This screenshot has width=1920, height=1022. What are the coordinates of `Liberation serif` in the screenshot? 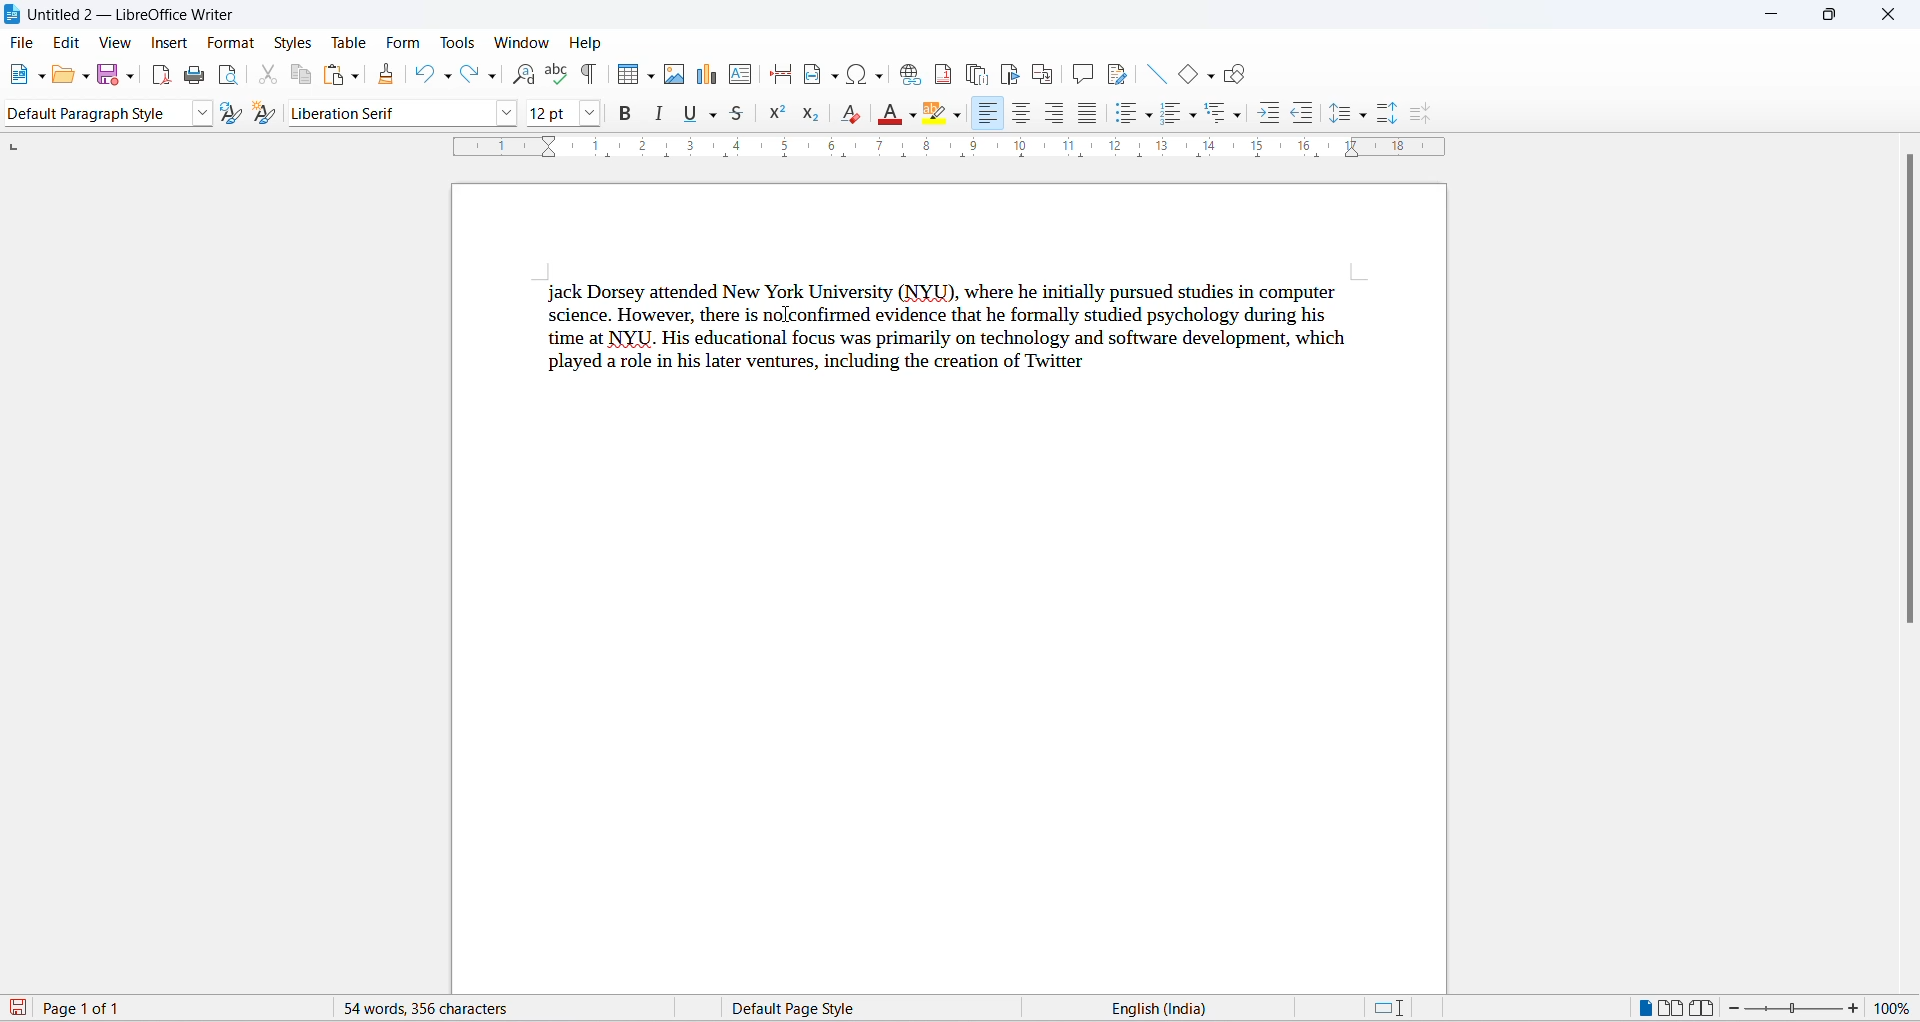 It's located at (395, 116).